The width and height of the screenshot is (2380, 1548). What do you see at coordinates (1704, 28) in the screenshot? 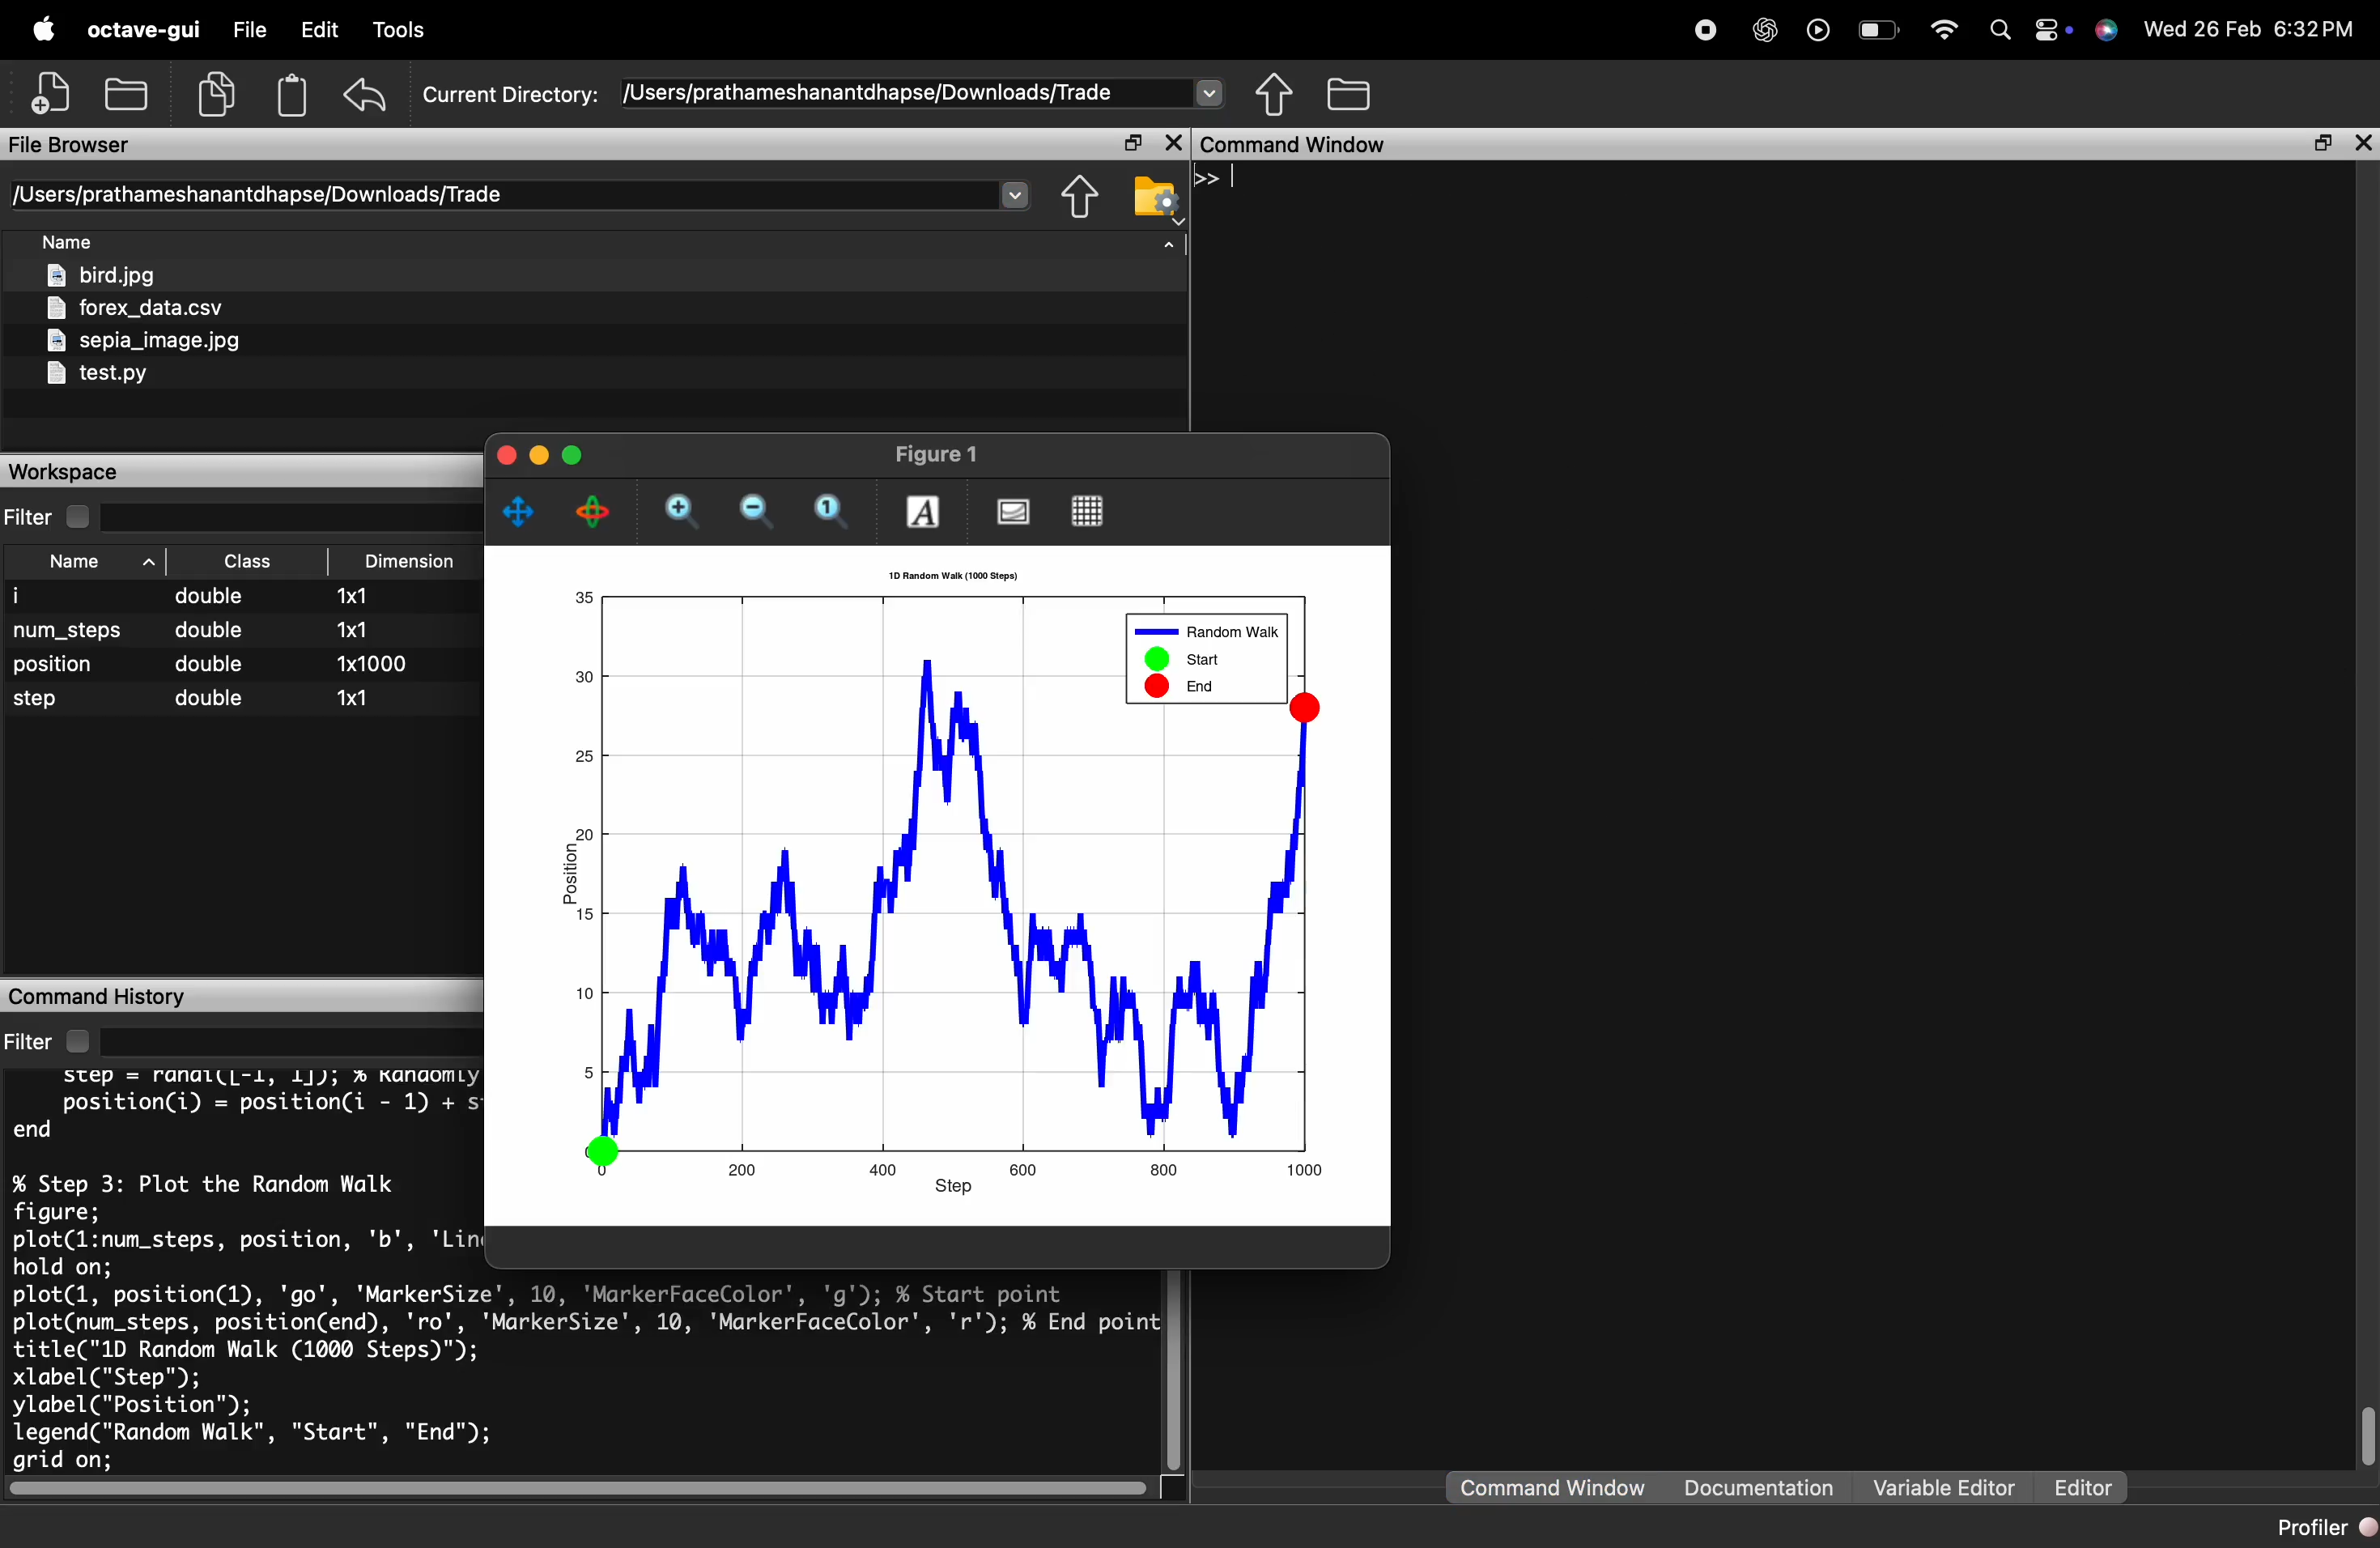
I see `record` at bounding box center [1704, 28].